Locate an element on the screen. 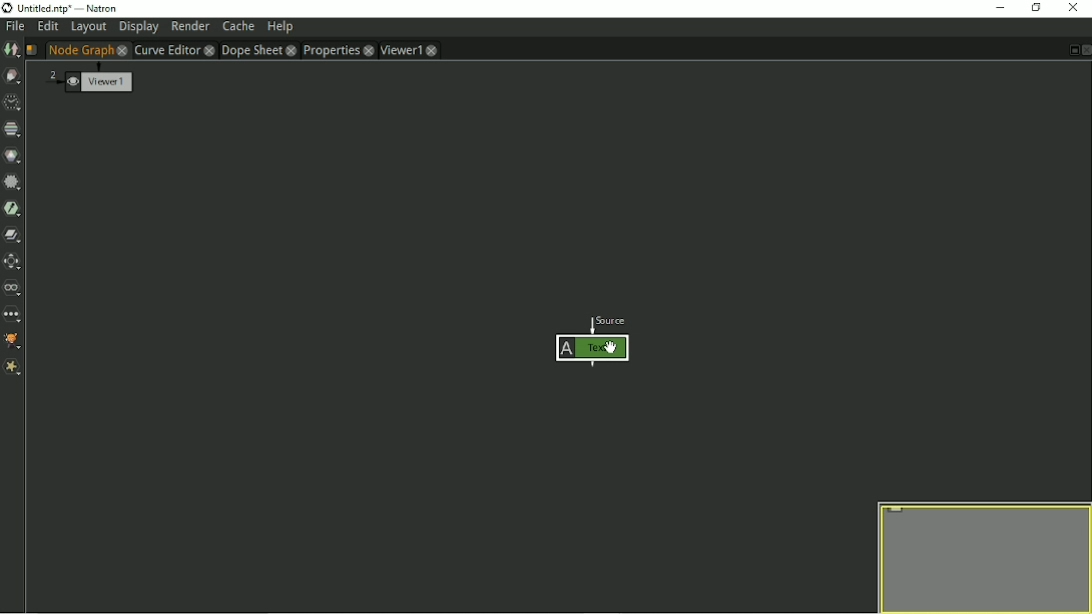  Keyer is located at coordinates (13, 209).